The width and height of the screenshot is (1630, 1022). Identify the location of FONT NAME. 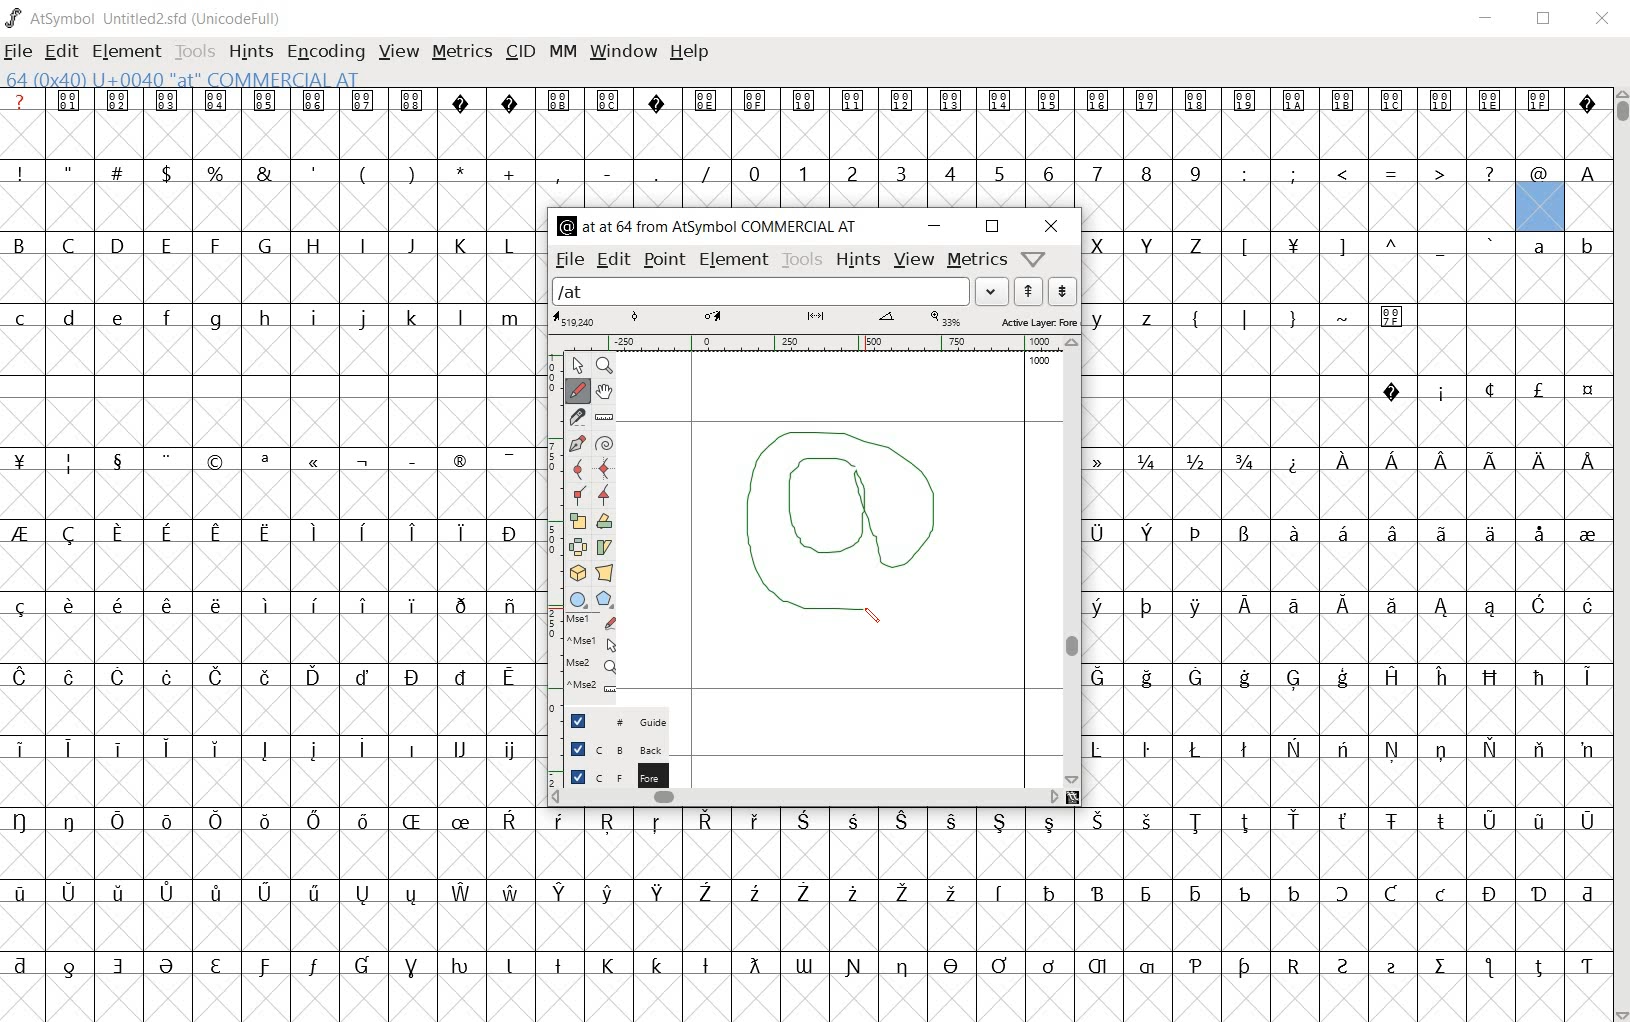
(146, 18).